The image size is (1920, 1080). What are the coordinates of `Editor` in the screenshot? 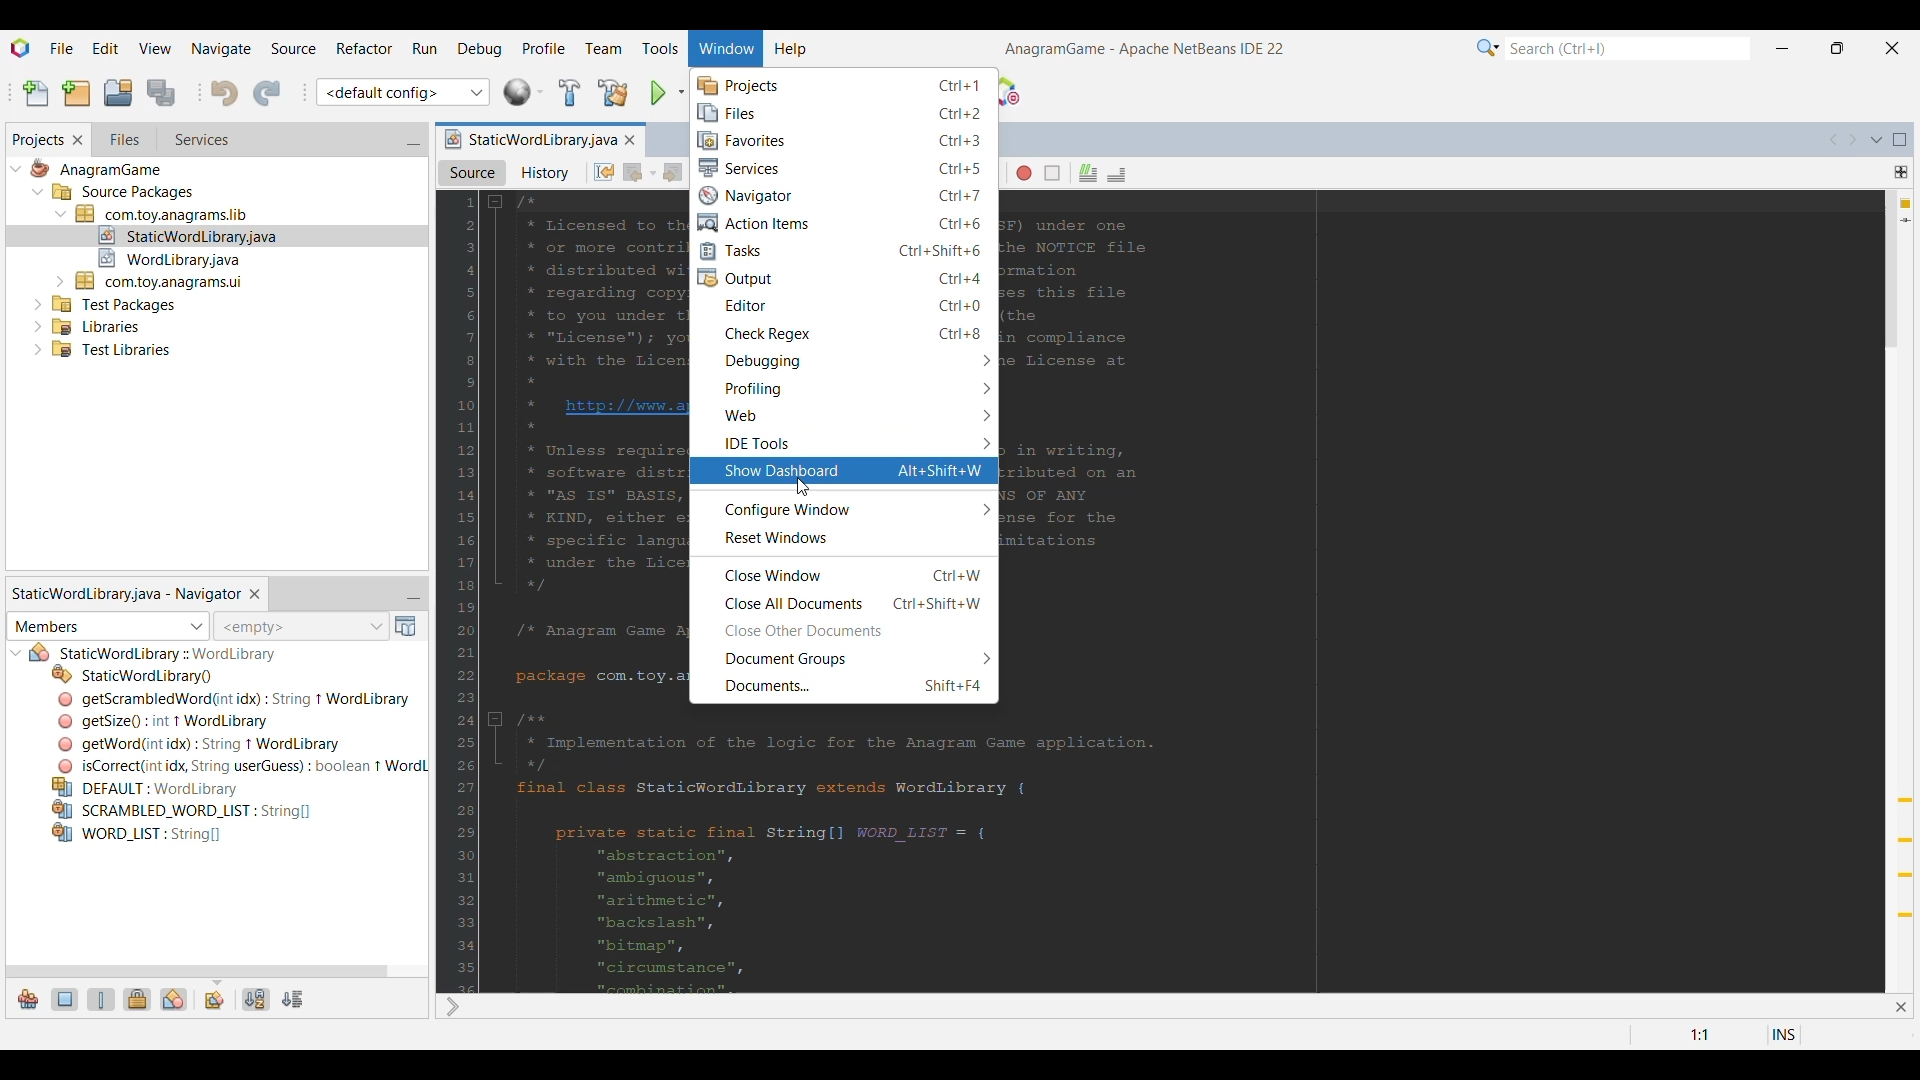 It's located at (843, 305).